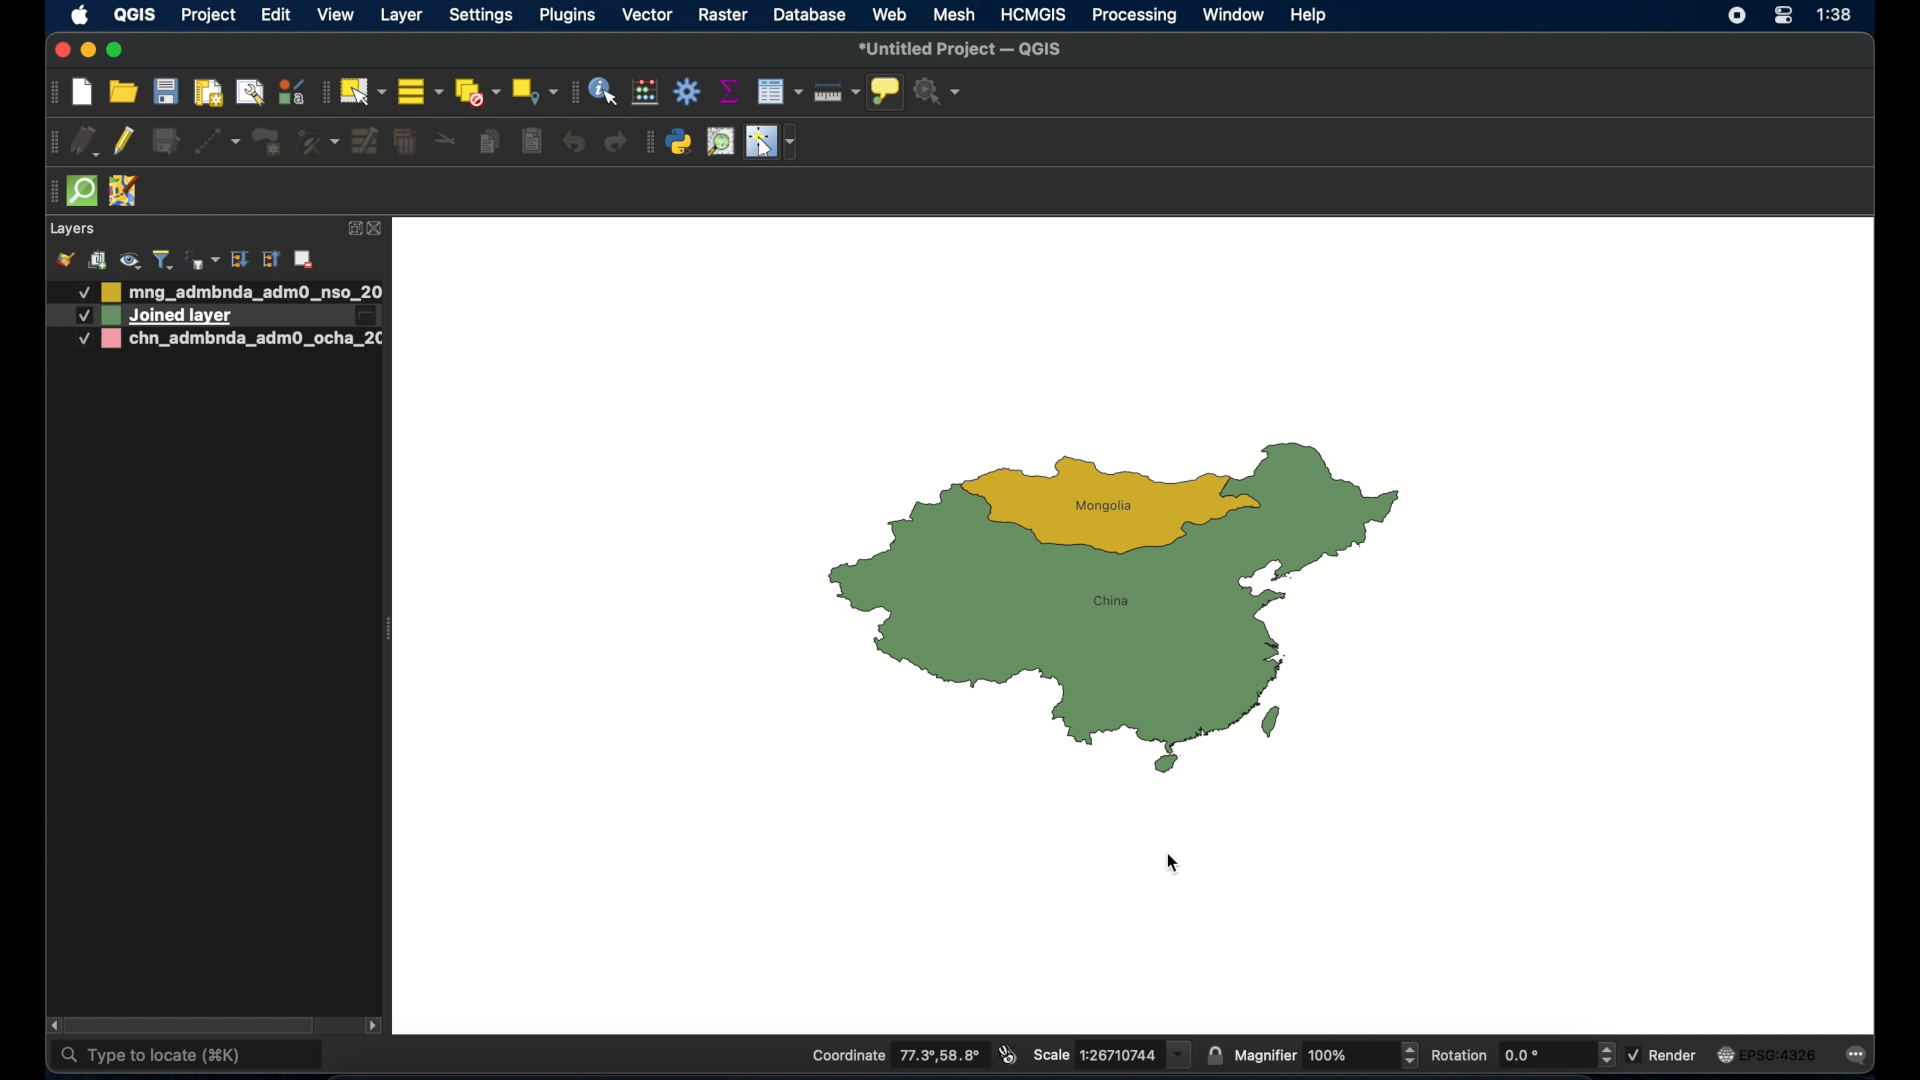 The height and width of the screenshot is (1080, 1920). I want to click on toggle mouse extents and display position, so click(1007, 1055).